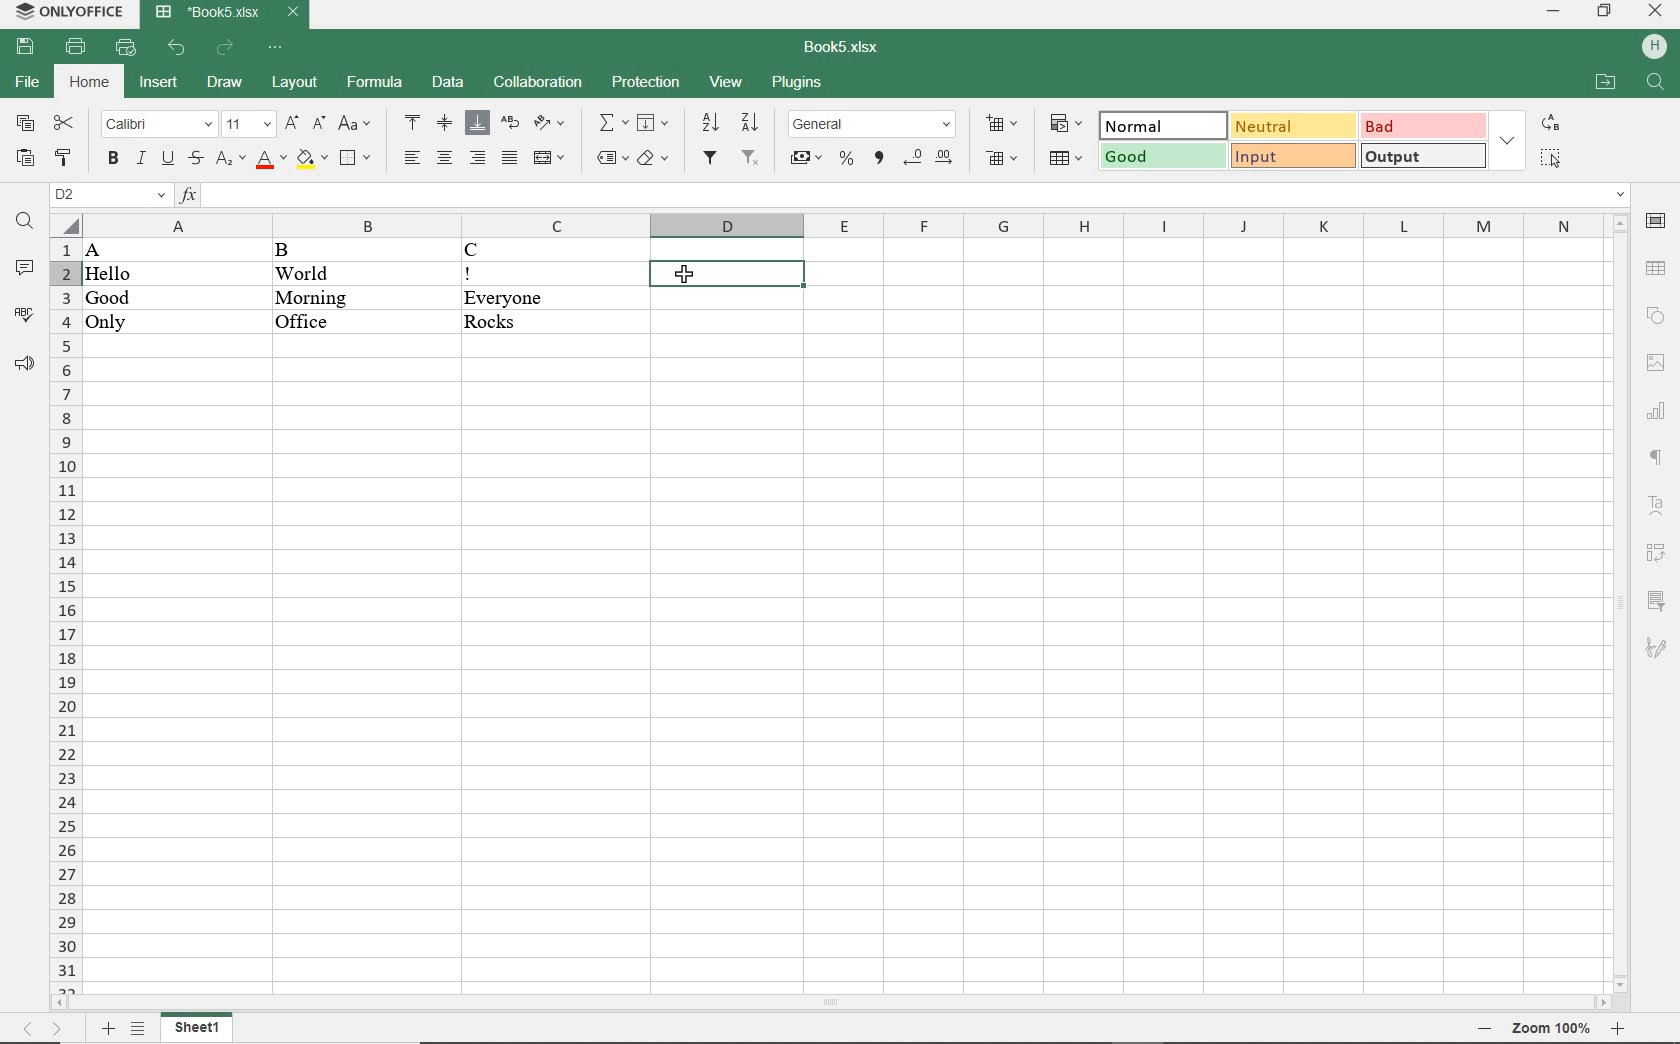 The height and width of the screenshot is (1044, 1680). I want to click on CHANGE CASE, so click(355, 125).